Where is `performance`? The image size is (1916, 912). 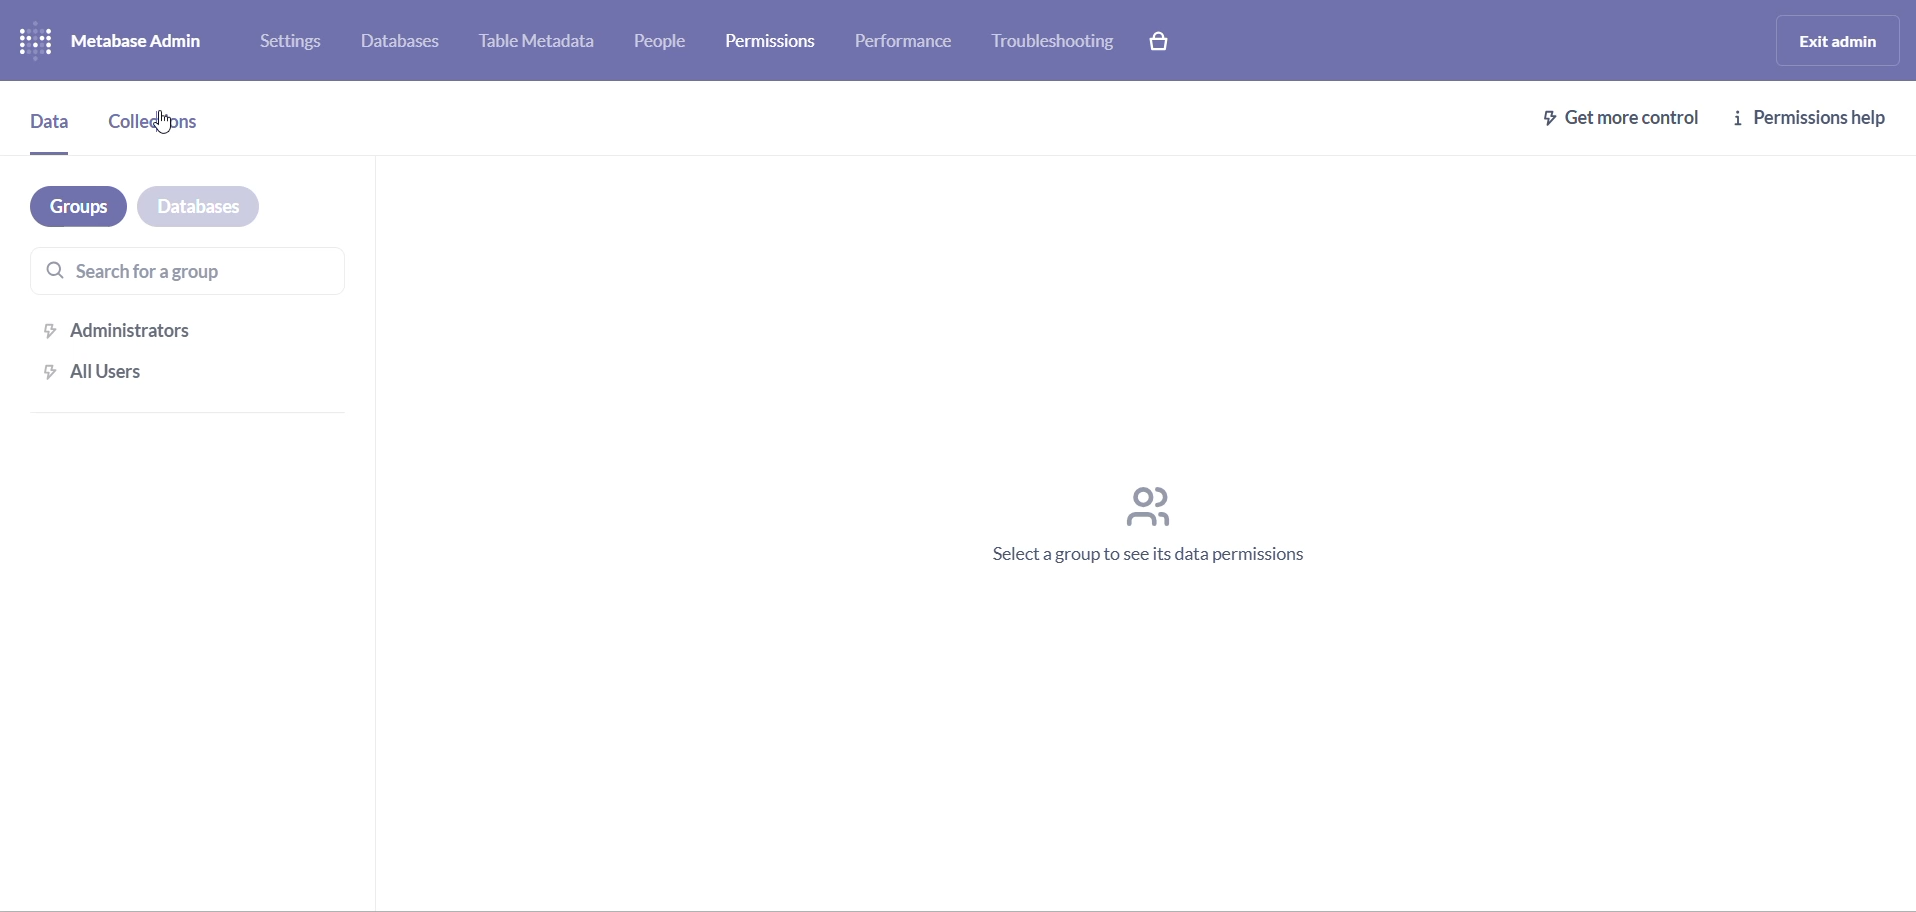
performance is located at coordinates (907, 46).